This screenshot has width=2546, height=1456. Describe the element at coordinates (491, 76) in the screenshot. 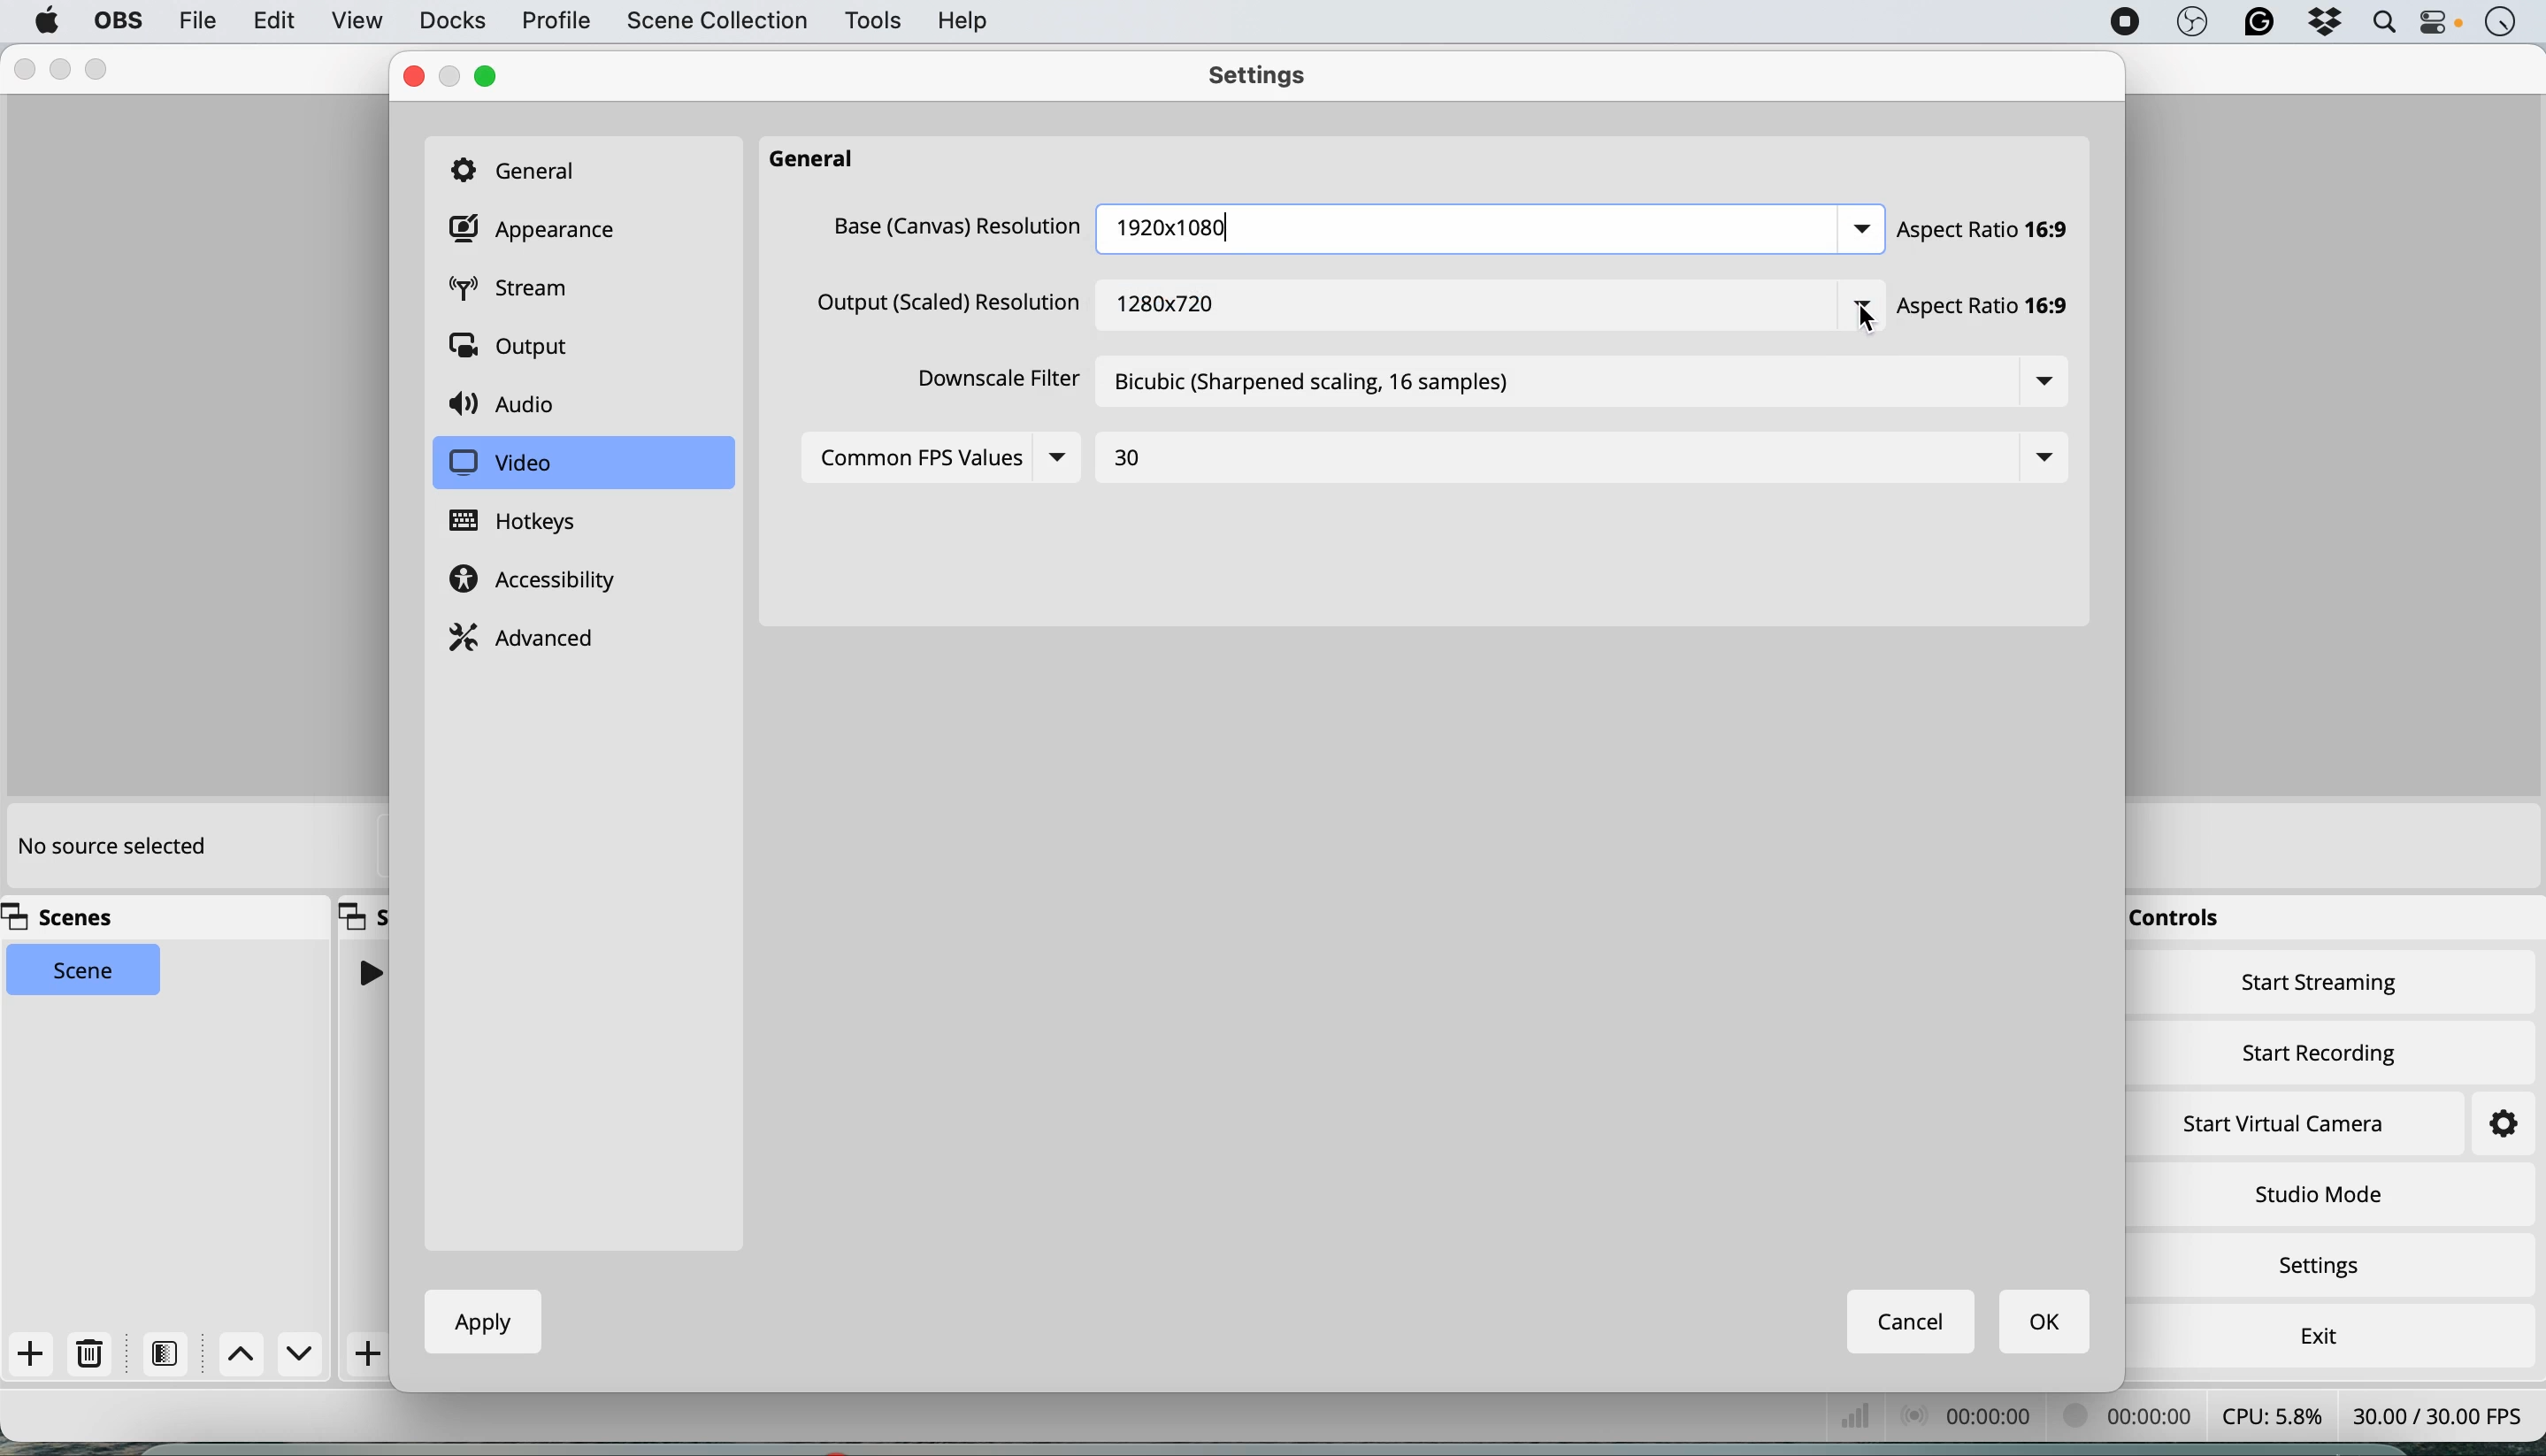

I see `maximise` at that location.